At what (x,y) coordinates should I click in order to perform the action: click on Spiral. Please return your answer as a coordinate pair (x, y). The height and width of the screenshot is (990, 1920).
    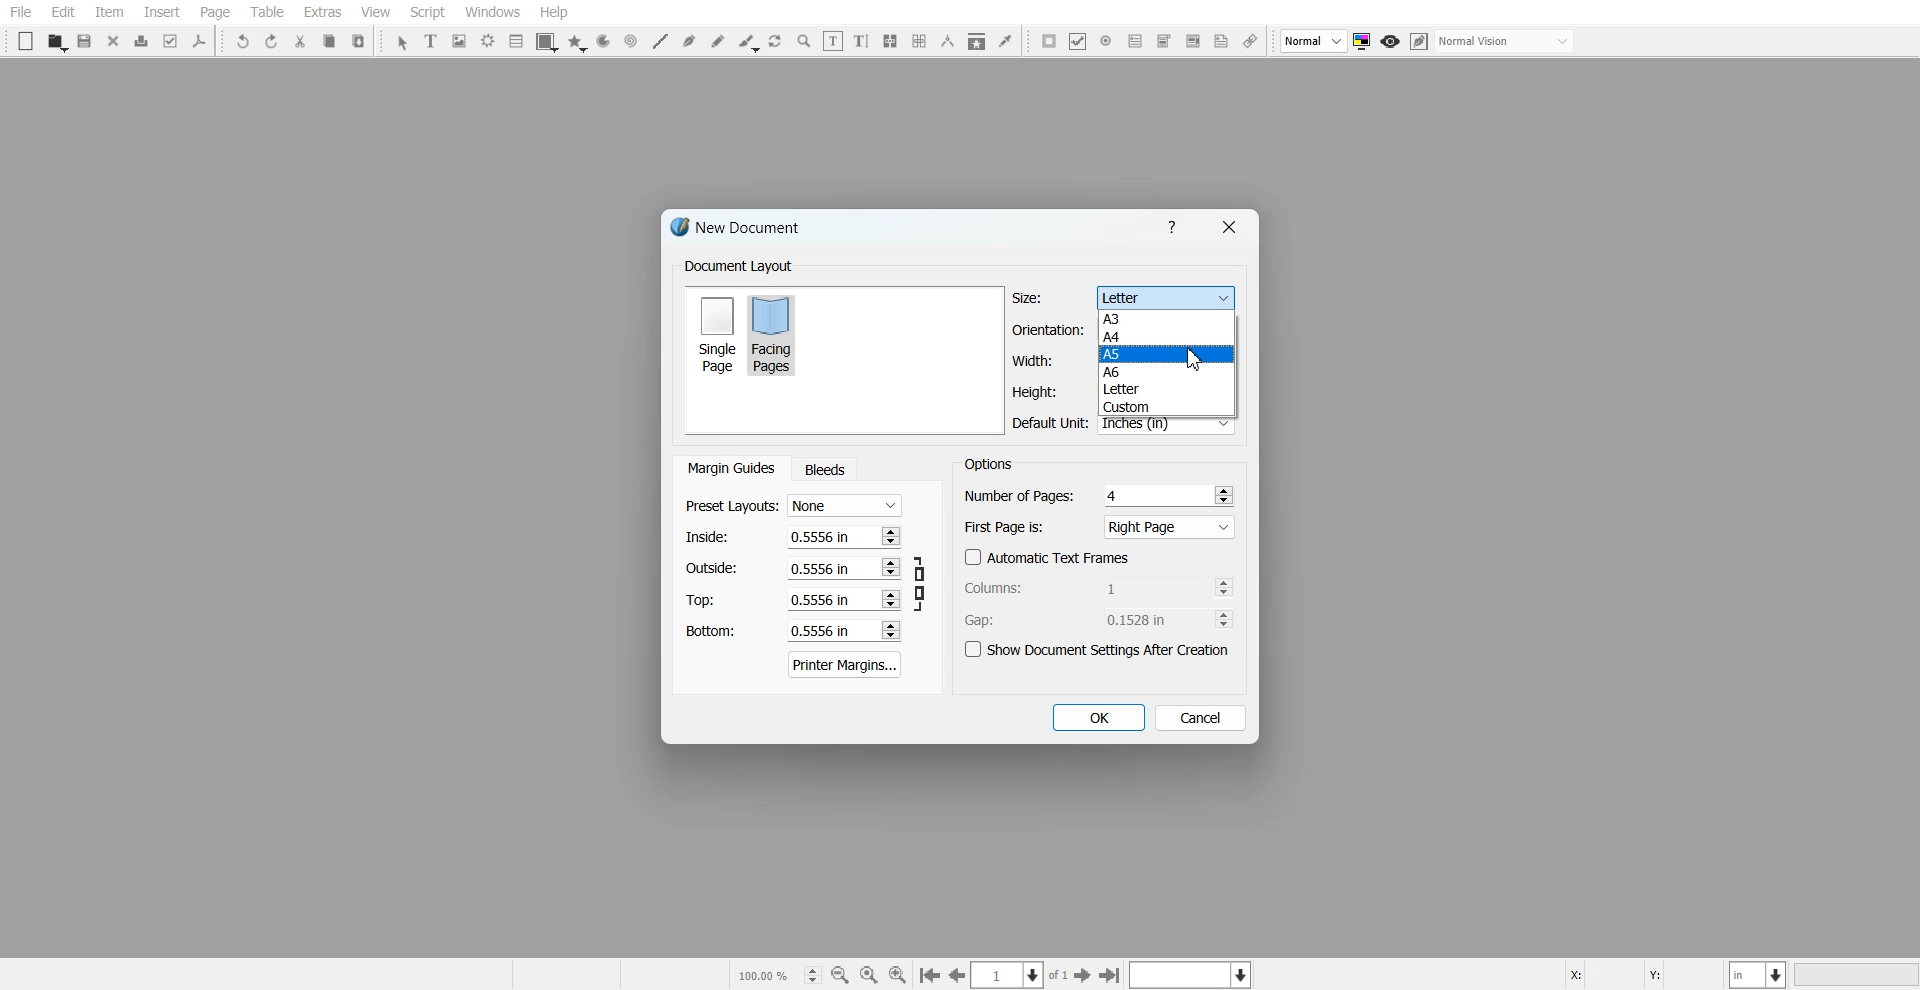
    Looking at the image, I should click on (630, 41).